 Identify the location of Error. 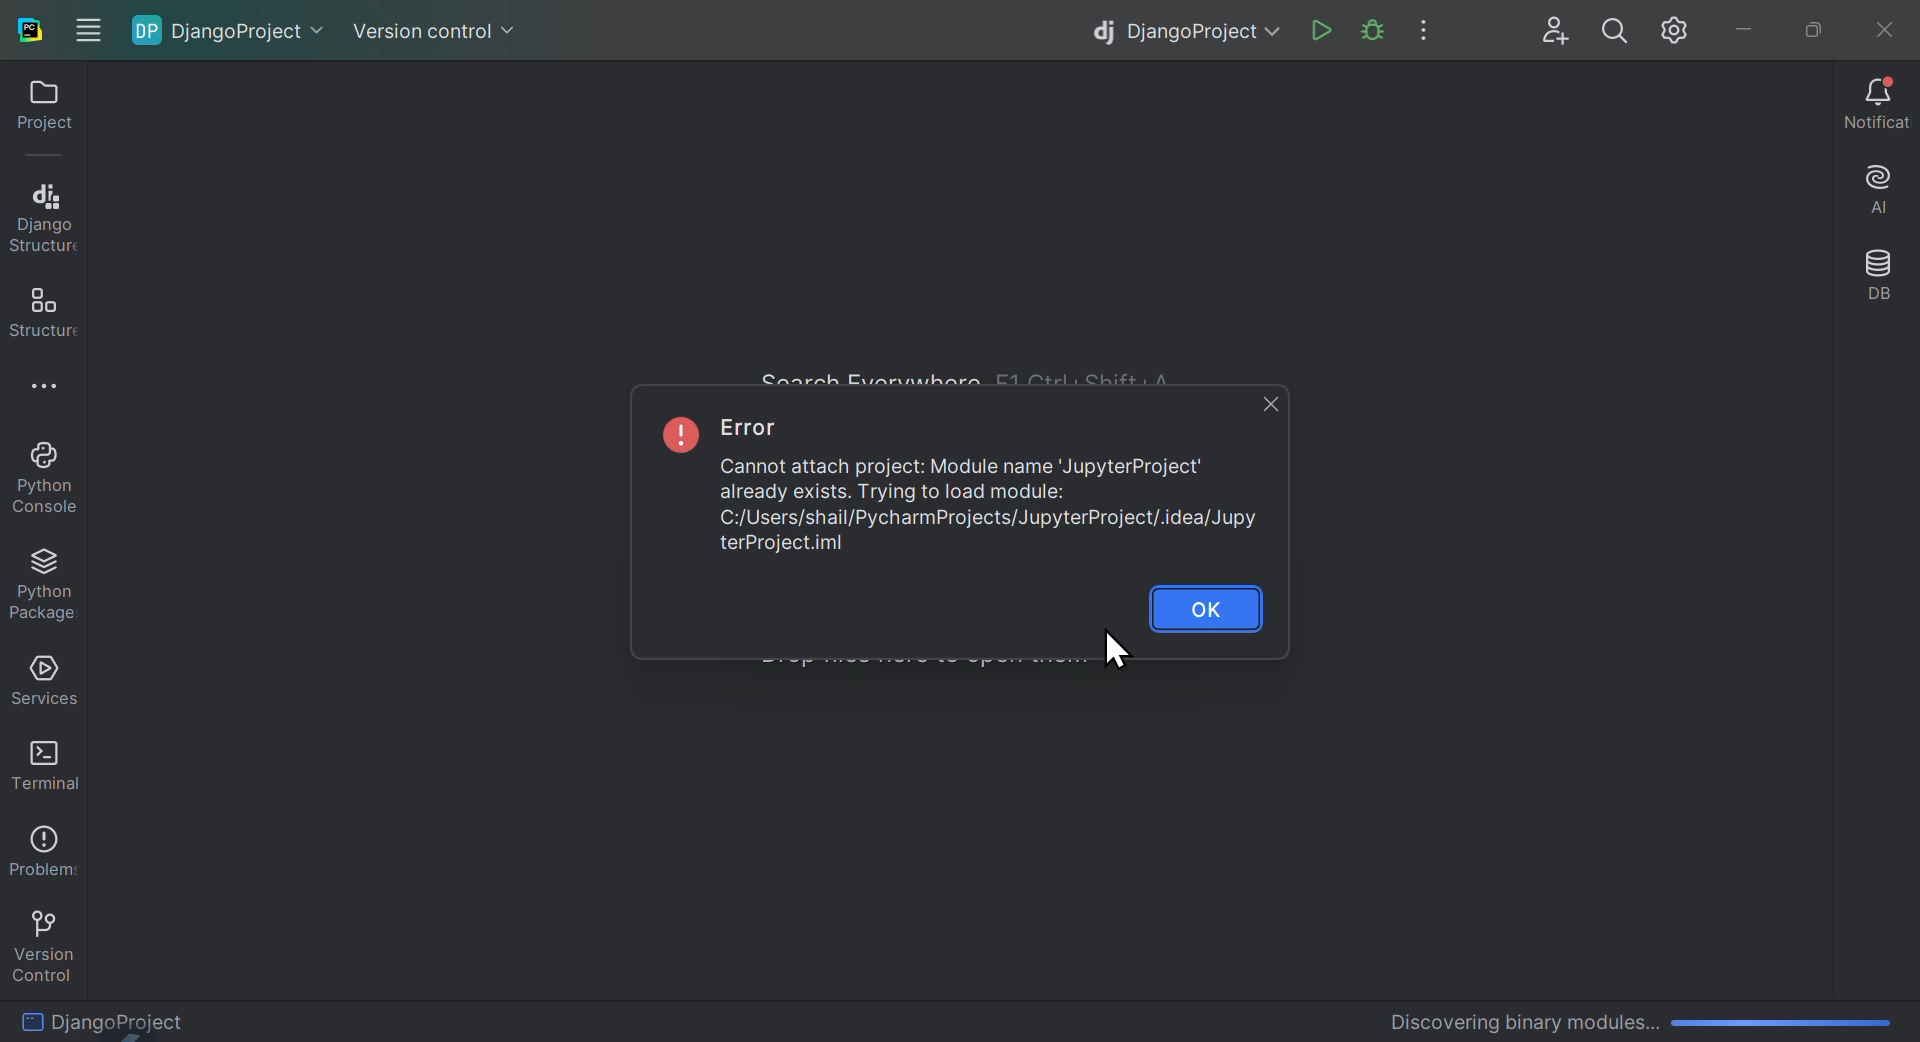
(958, 479).